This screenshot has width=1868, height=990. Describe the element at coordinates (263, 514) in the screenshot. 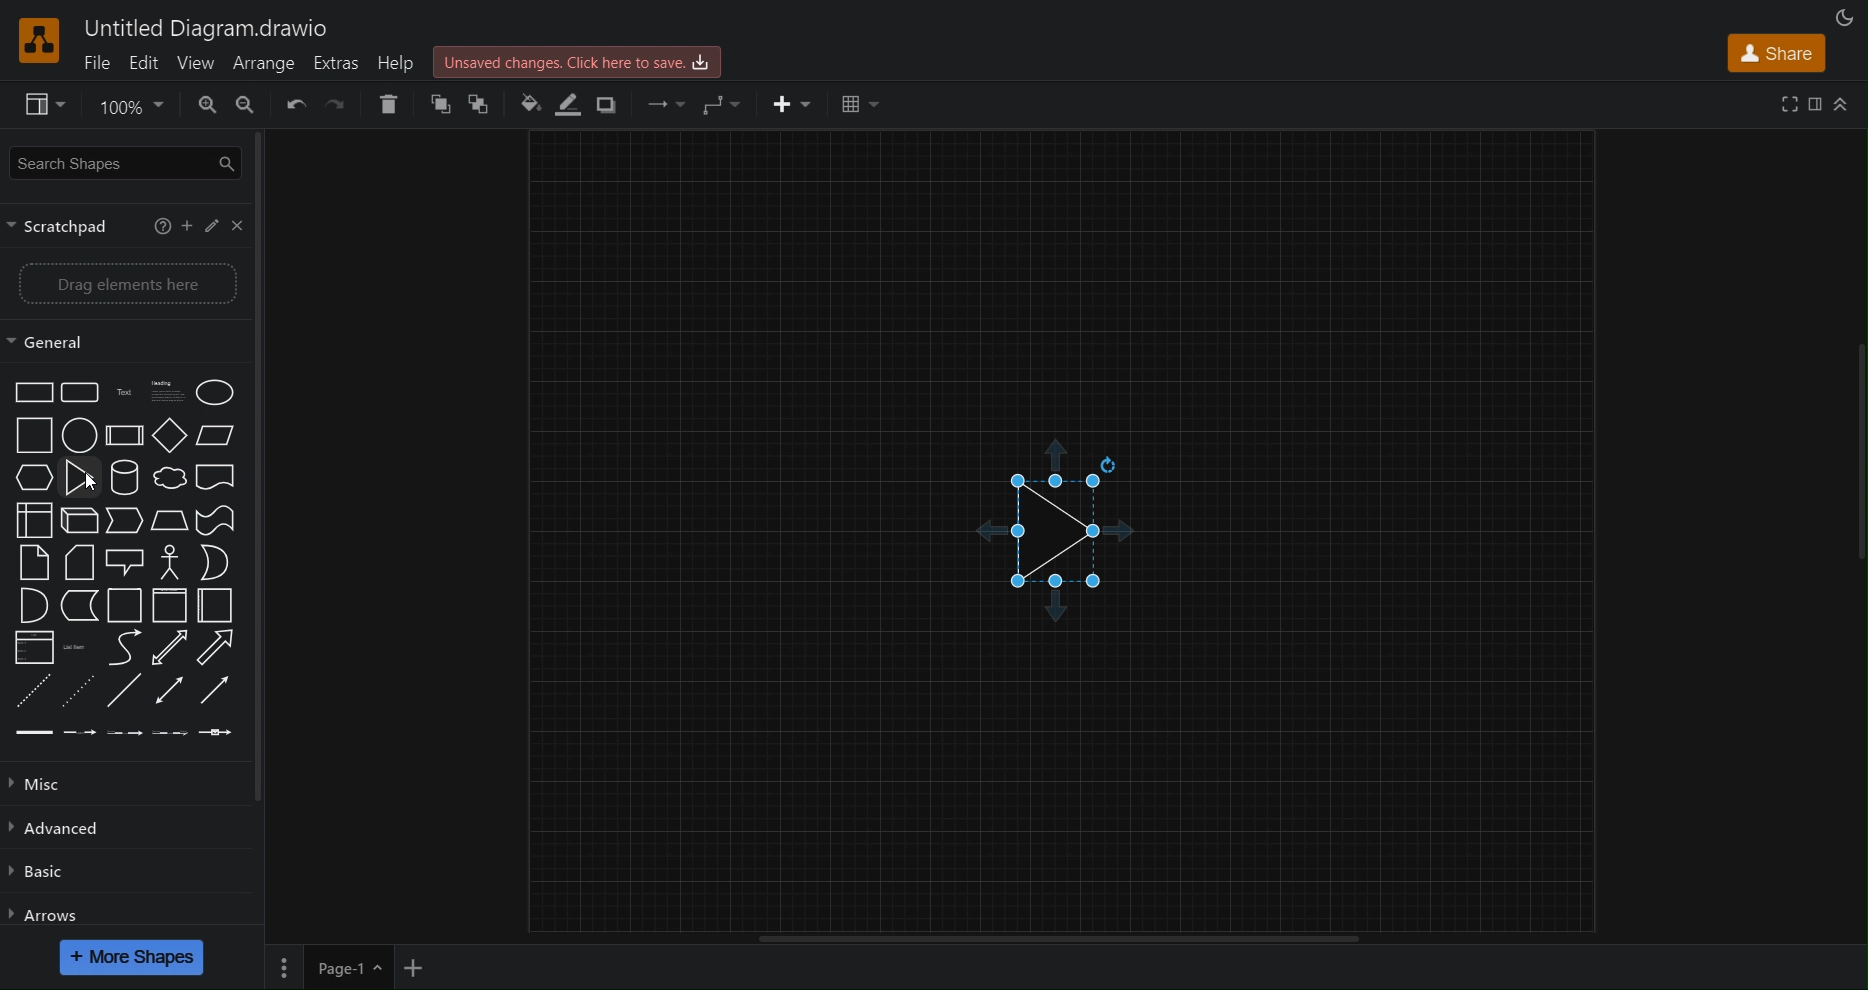

I see `Scrollbar` at that location.